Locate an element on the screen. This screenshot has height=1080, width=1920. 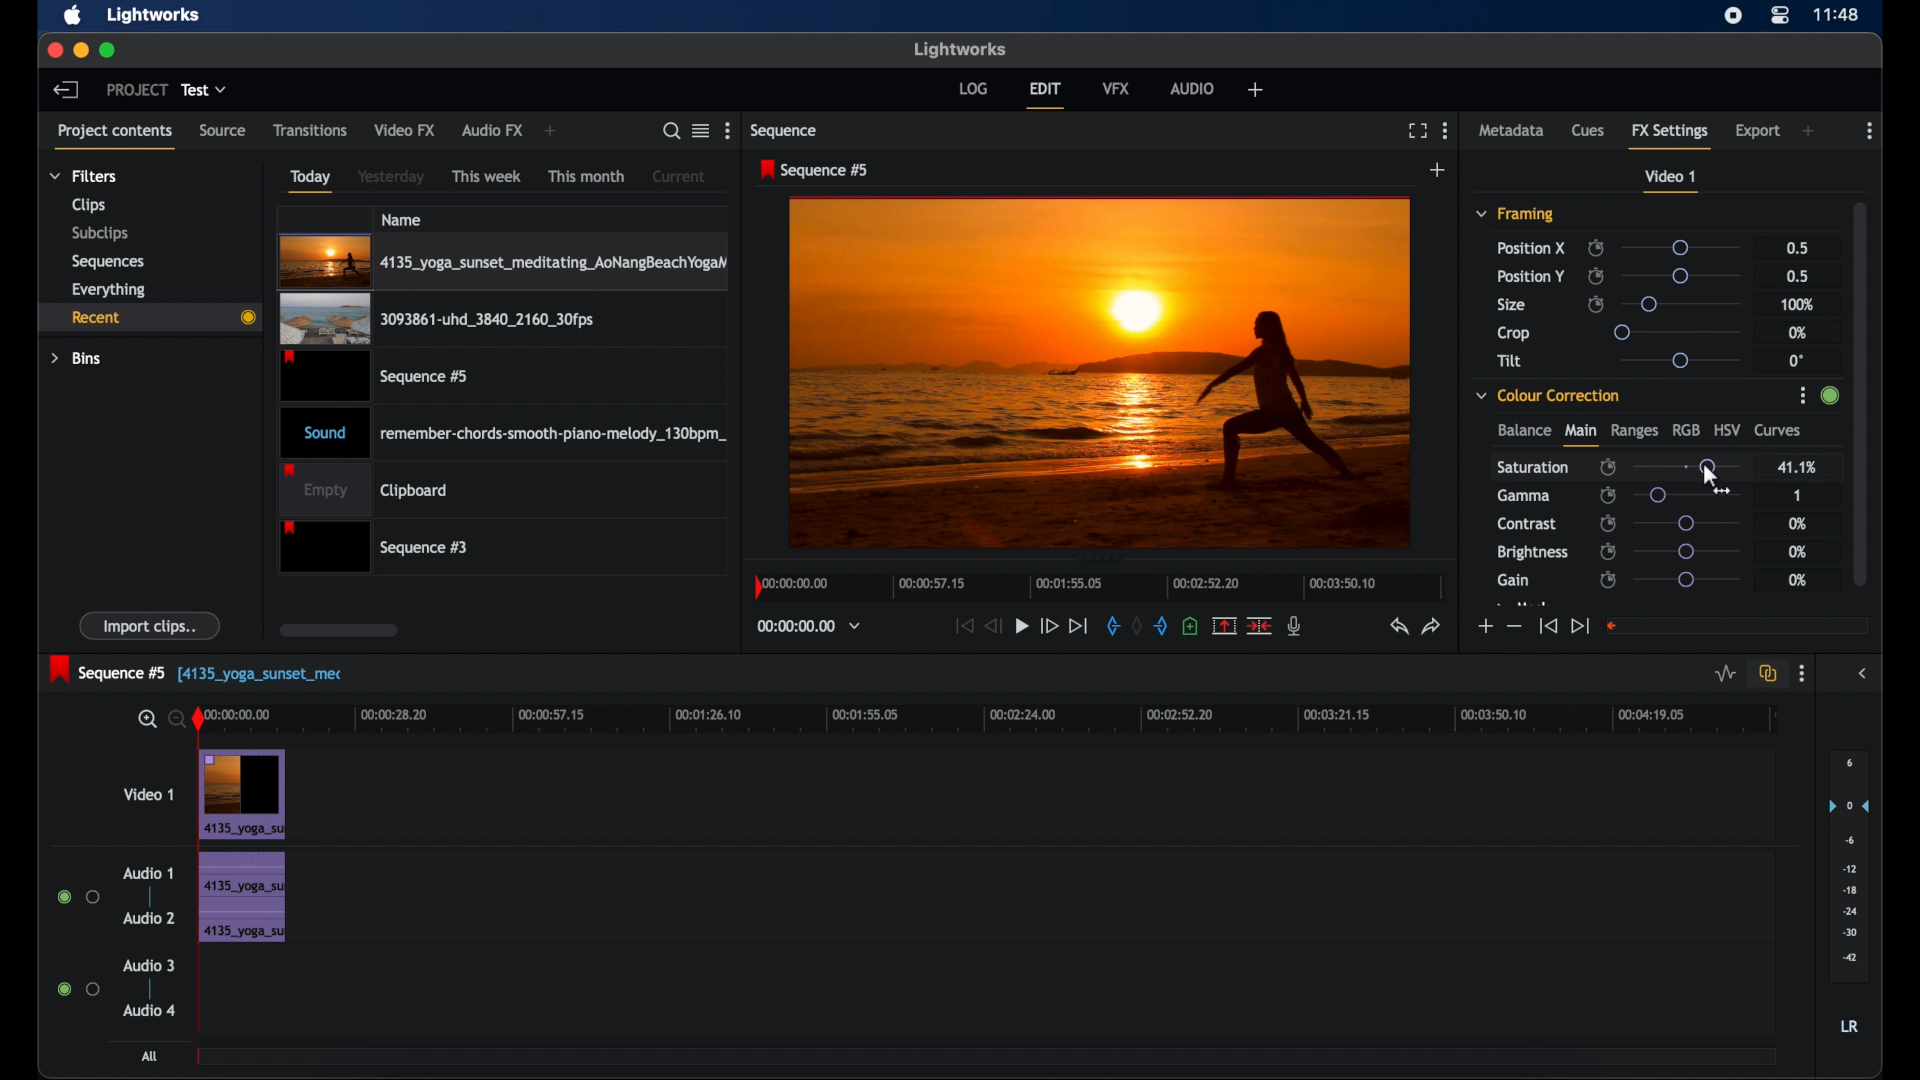
fx settings is located at coordinates (1672, 135).